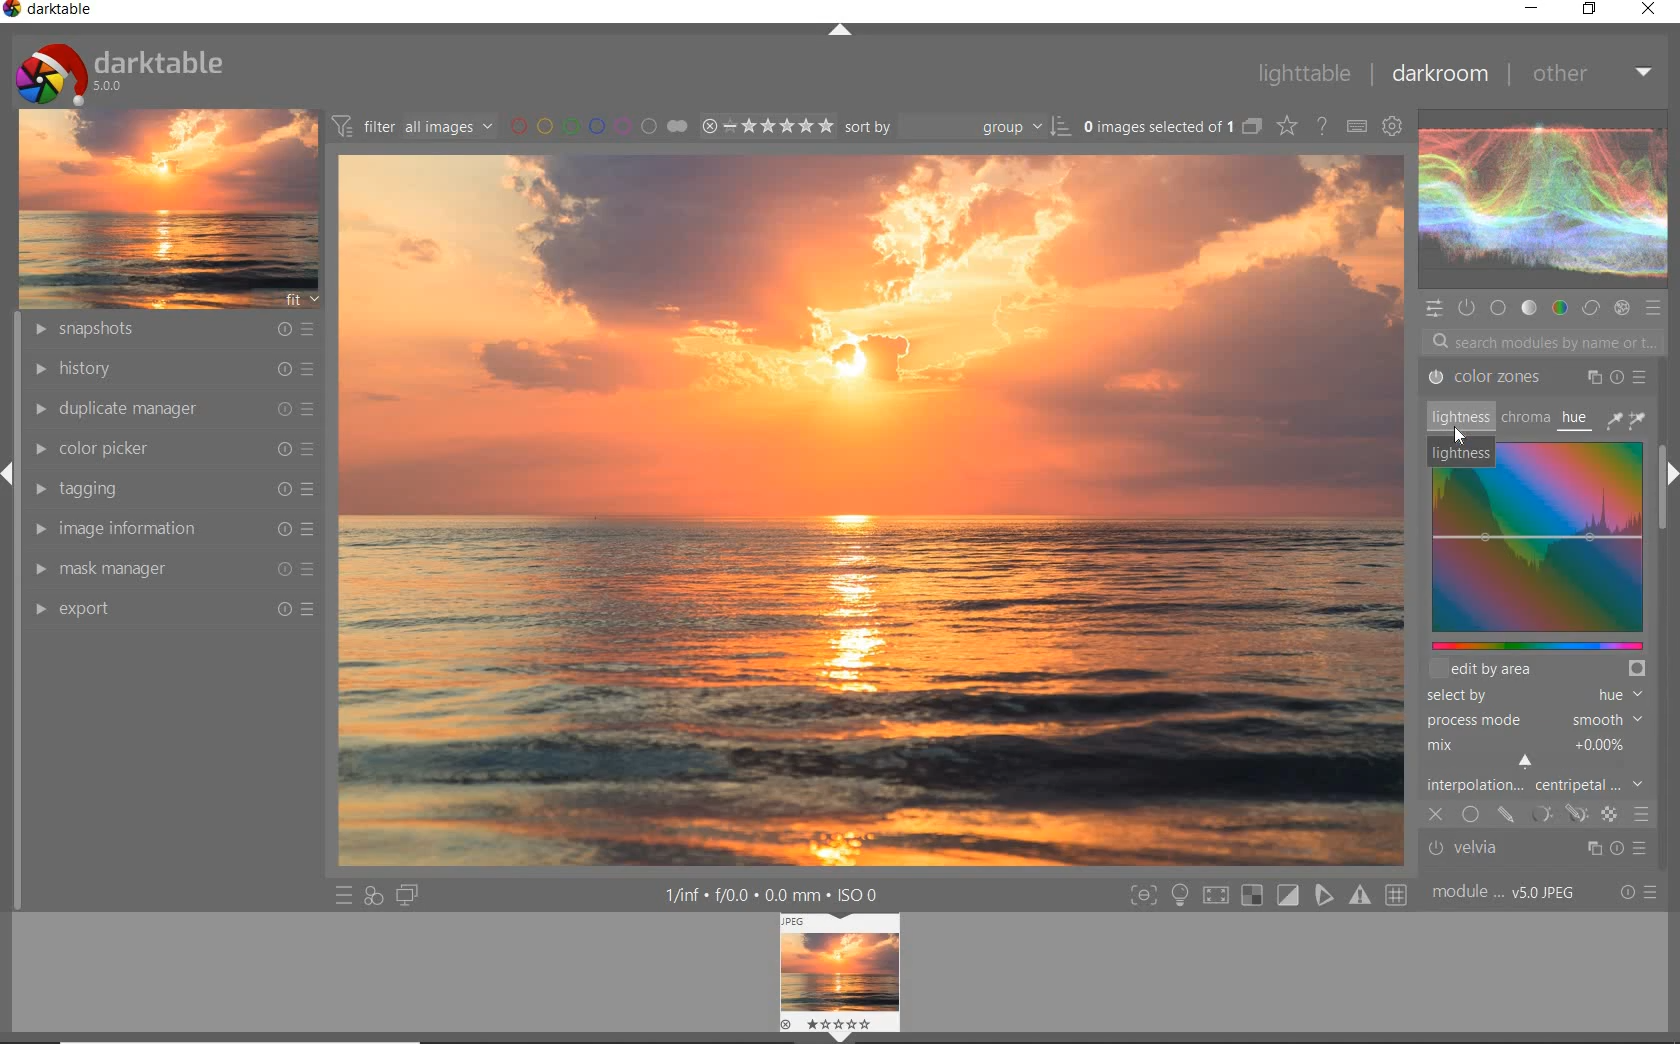  Describe the element at coordinates (168, 207) in the screenshot. I see `IMAGE` at that location.